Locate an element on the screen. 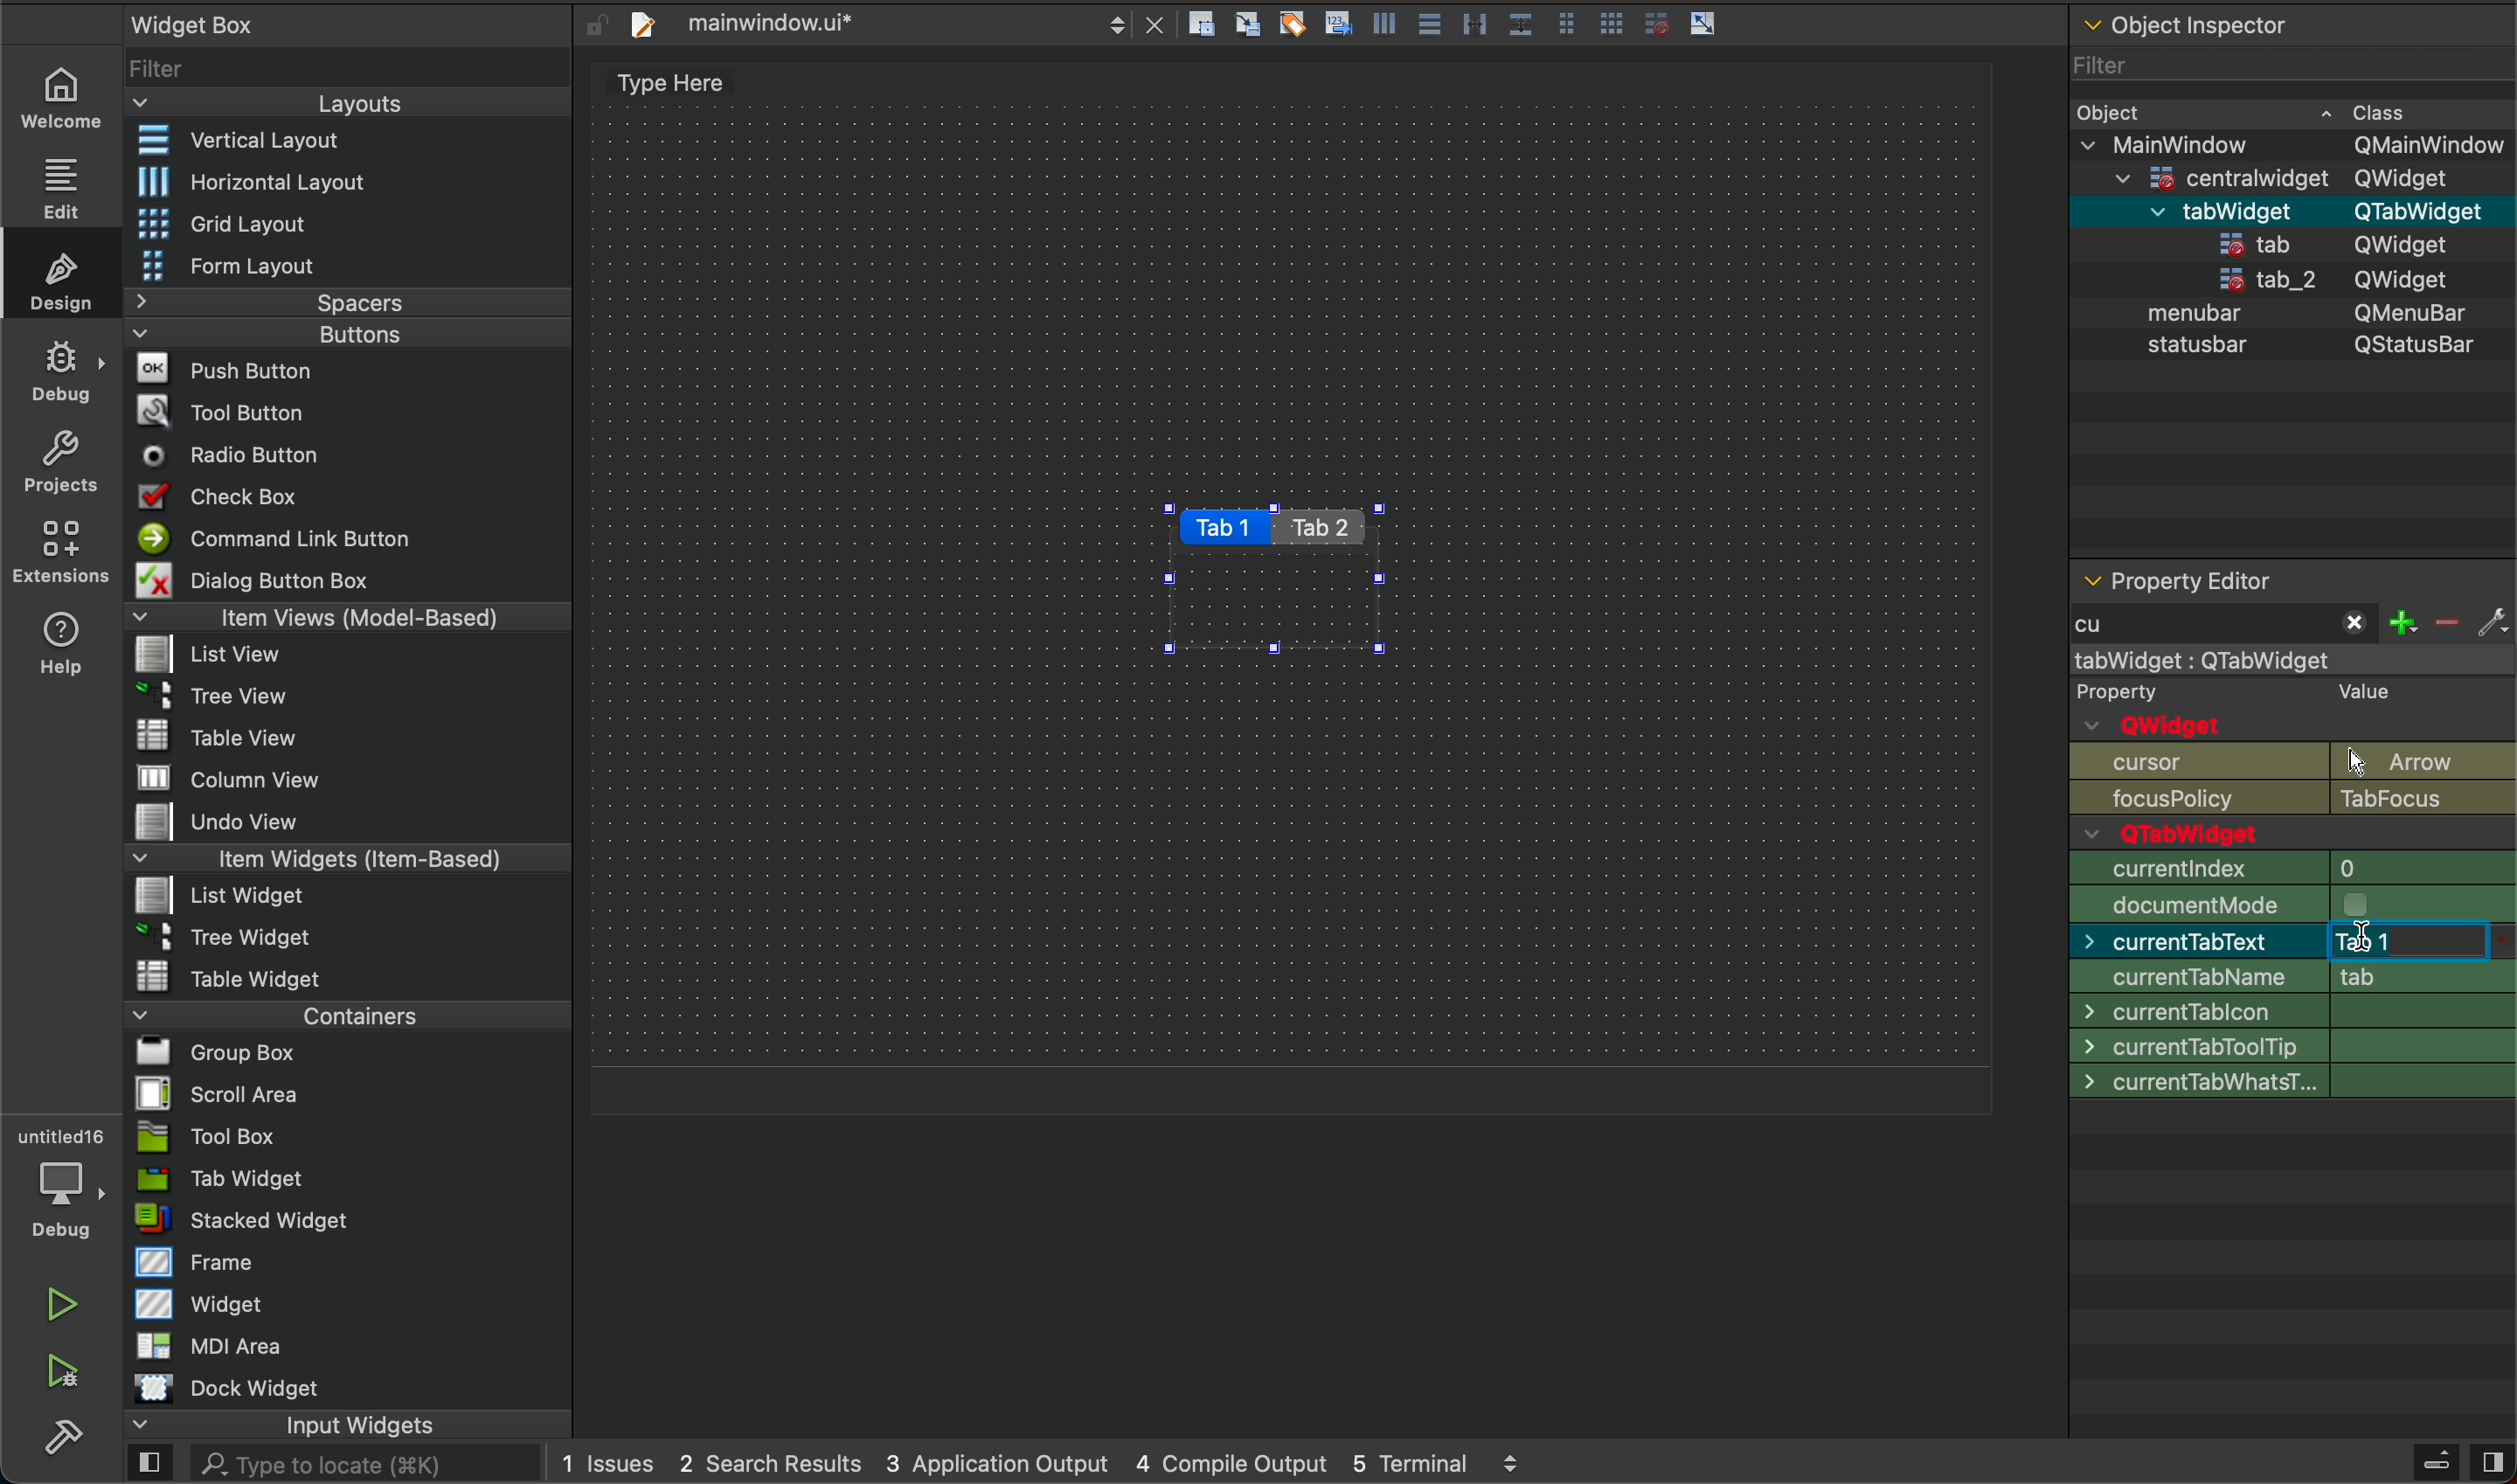 This screenshot has width=2517, height=1484. debug is located at coordinates (62, 369).